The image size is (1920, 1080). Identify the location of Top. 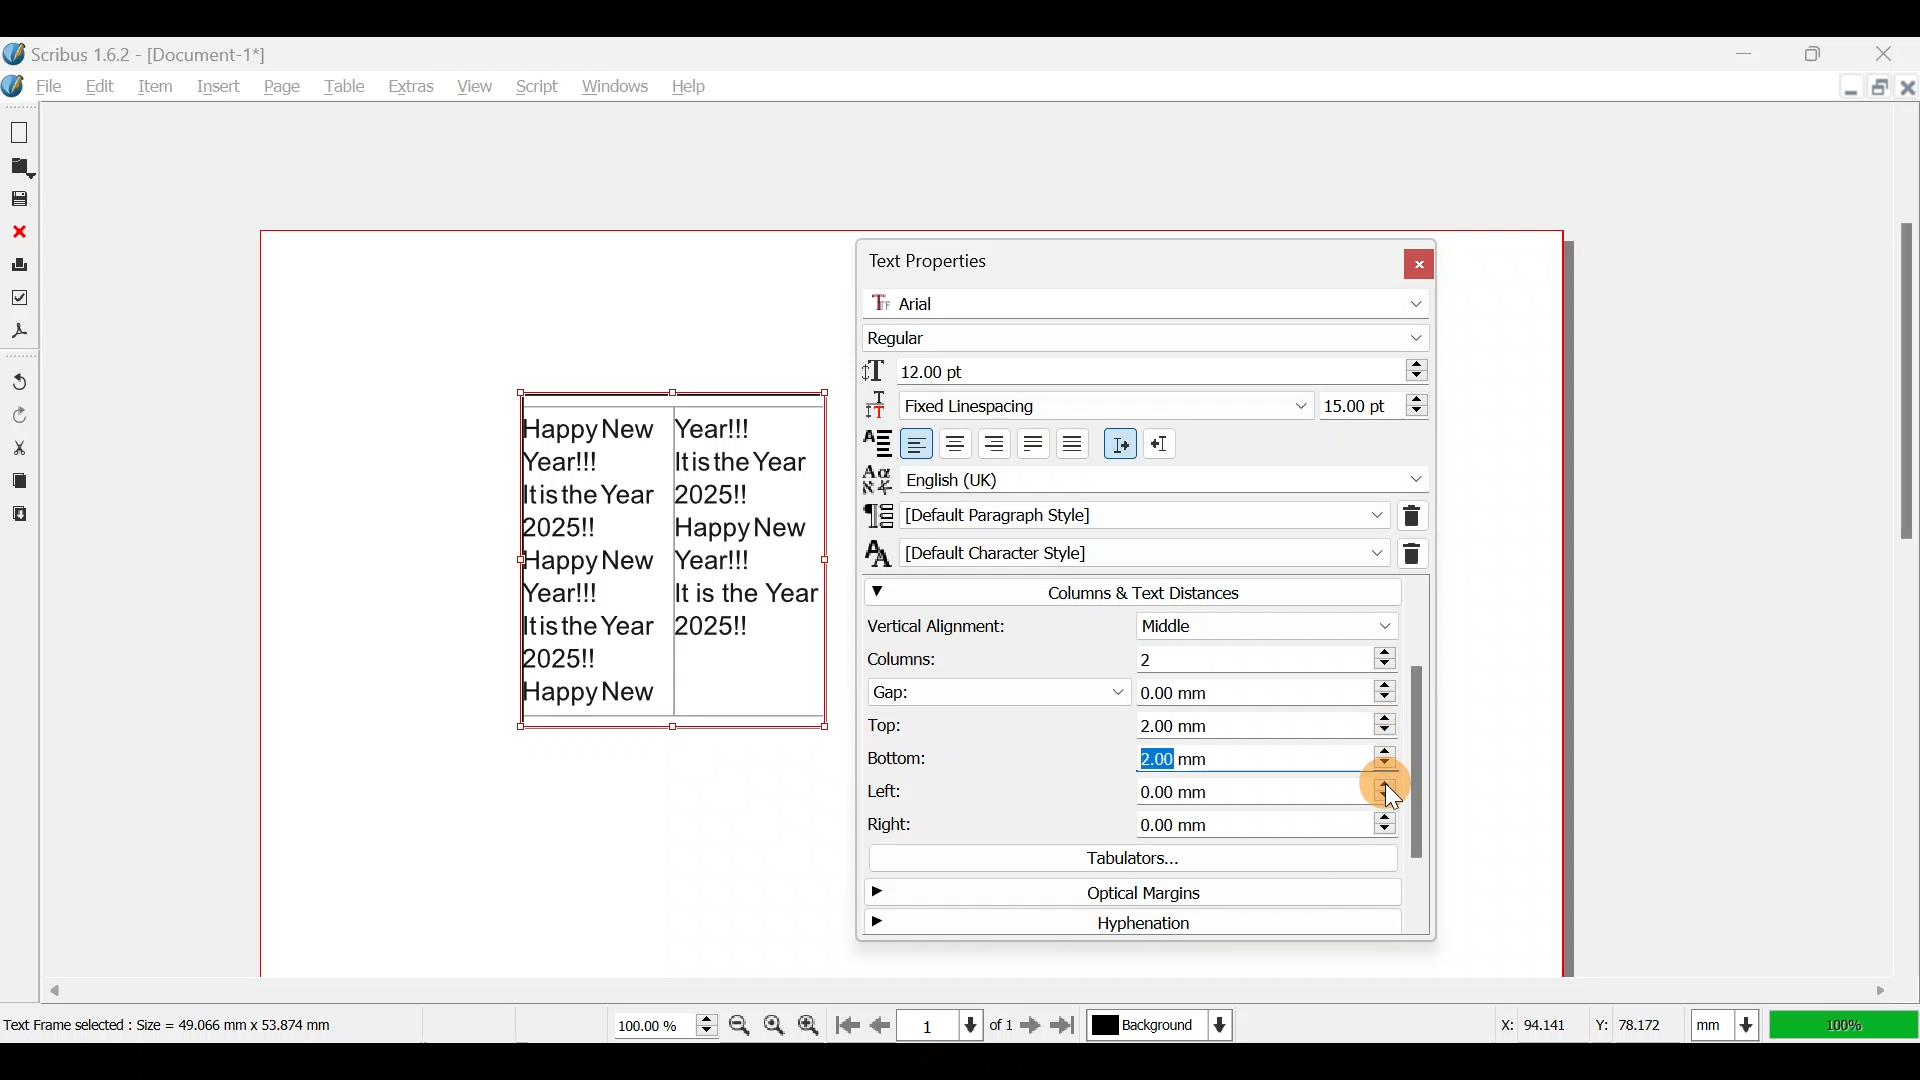
(1124, 723).